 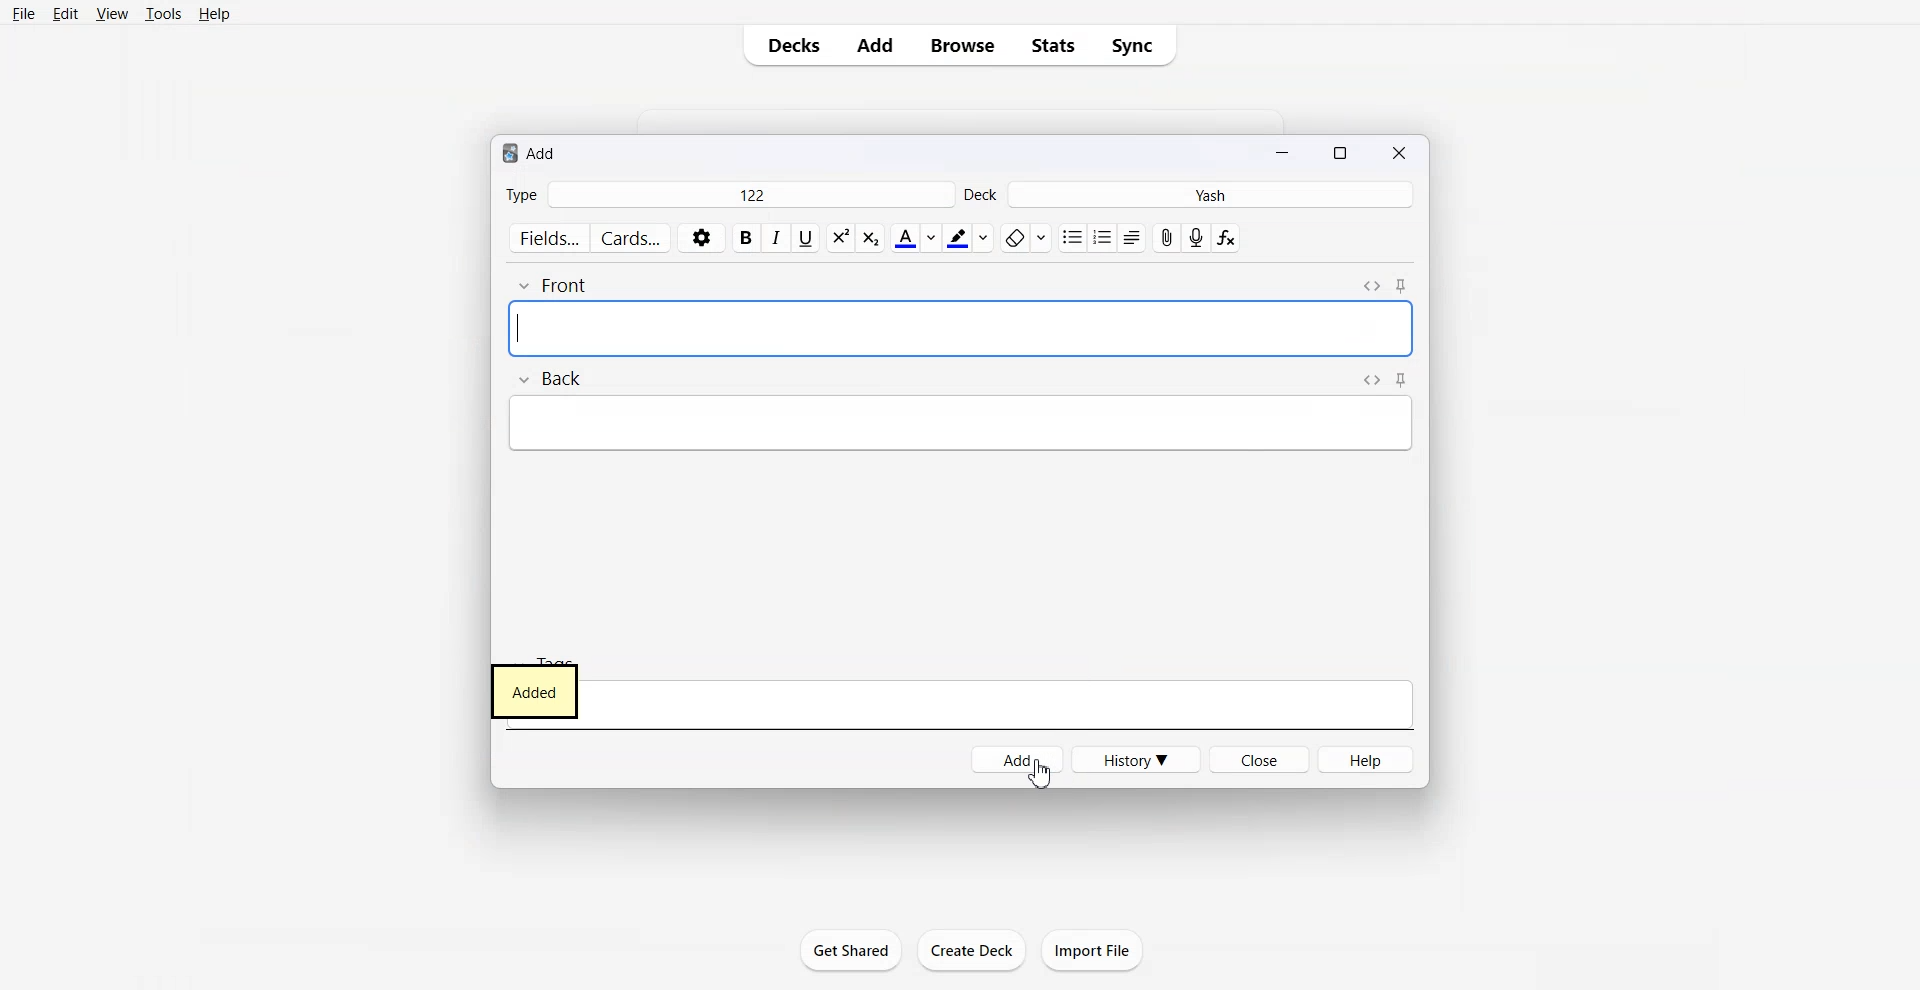 What do you see at coordinates (700, 237) in the screenshot?
I see `Settings` at bounding box center [700, 237].